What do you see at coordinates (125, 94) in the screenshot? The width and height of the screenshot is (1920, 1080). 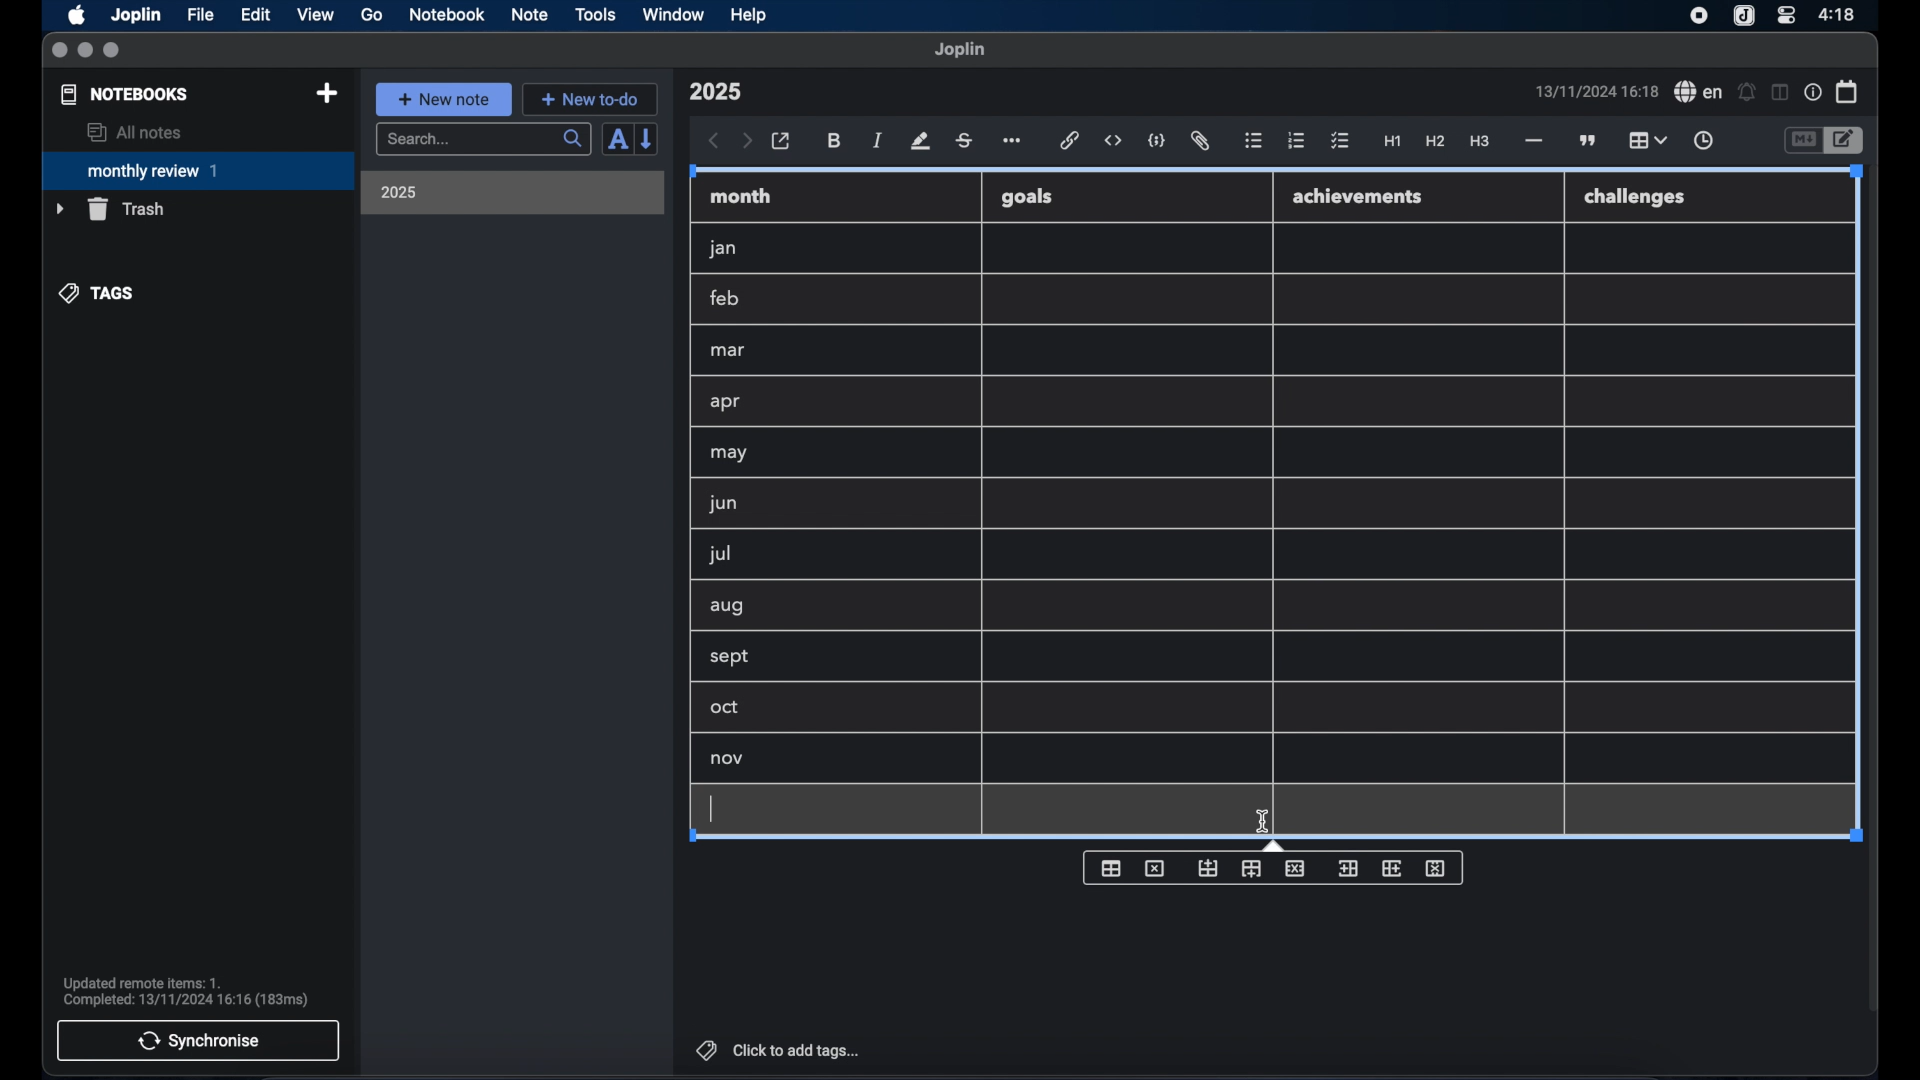 I see `notebooks` at bounding box center [125, 94].